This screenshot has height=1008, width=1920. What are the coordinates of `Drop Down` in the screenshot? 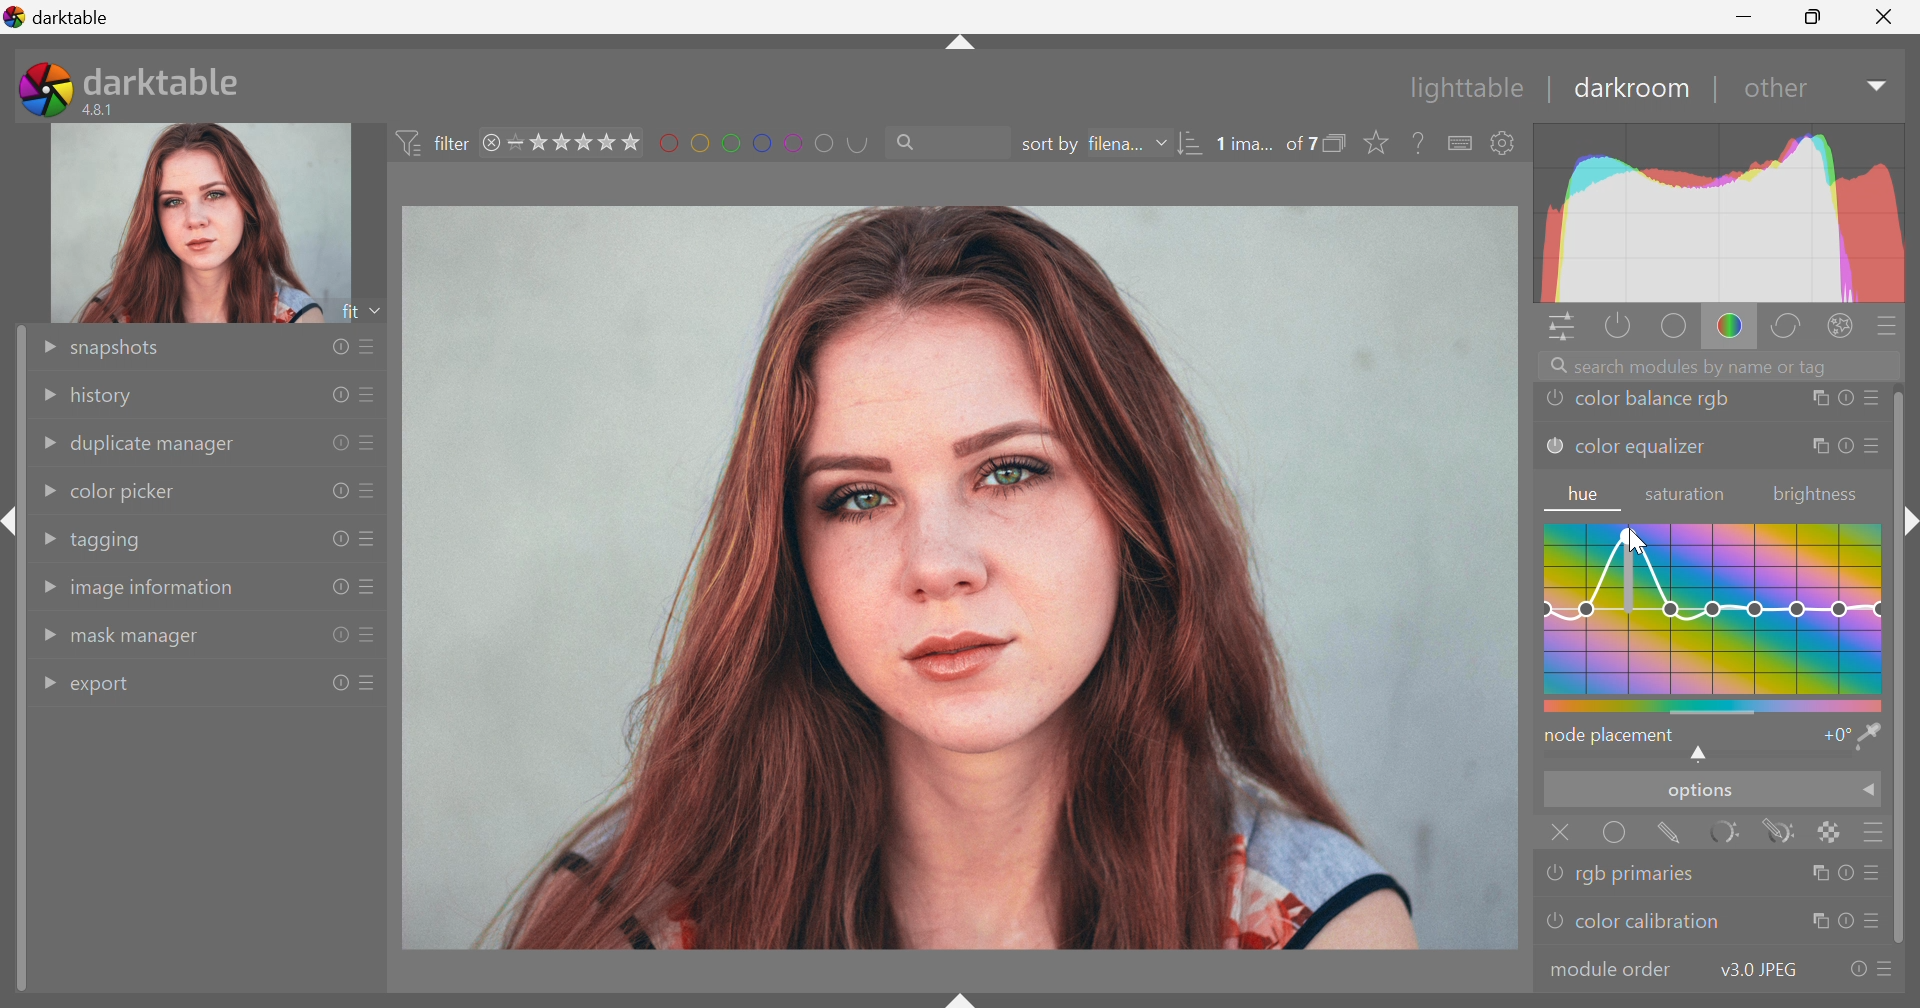 It's located at (46, 445).